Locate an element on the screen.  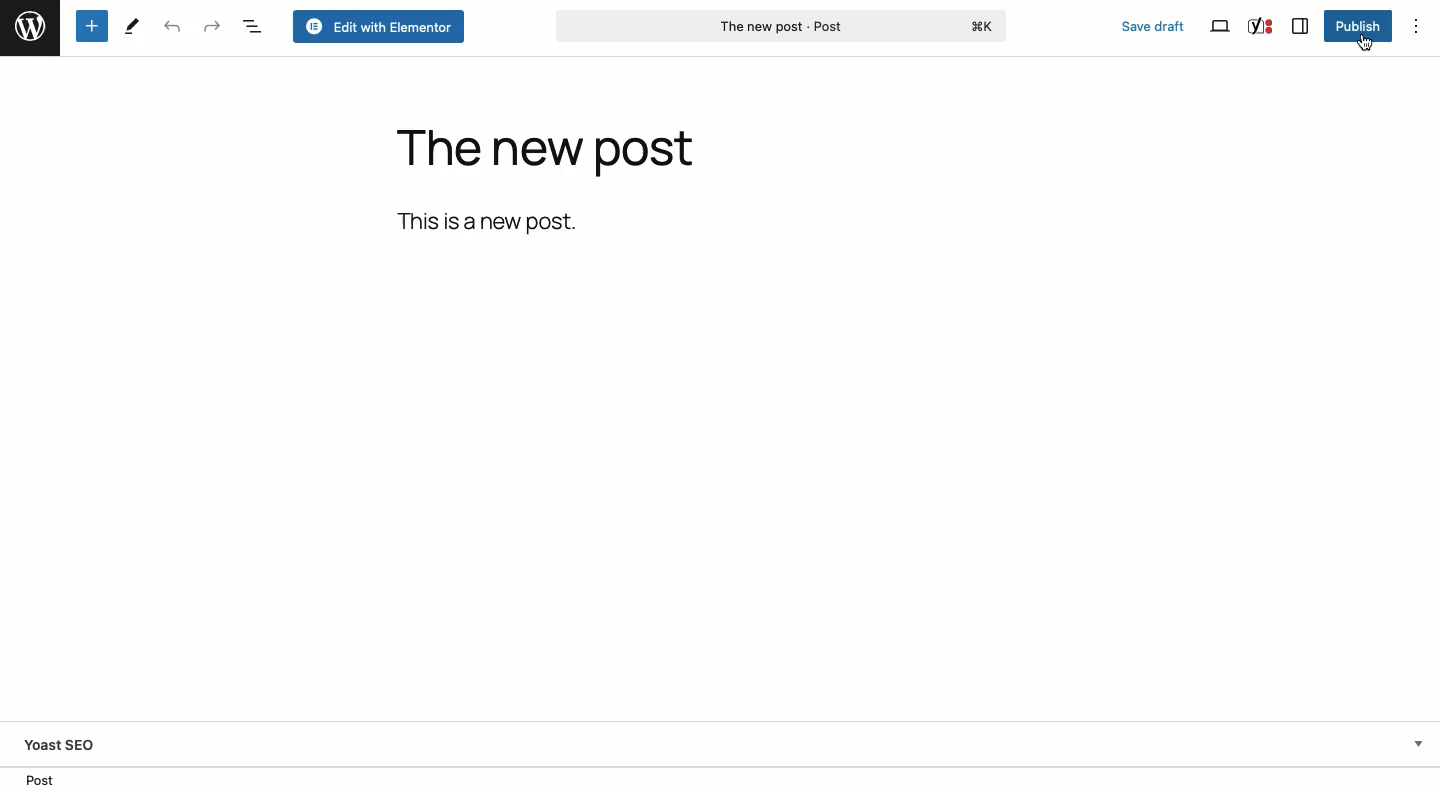
Post is located at coordinates (39, 779).